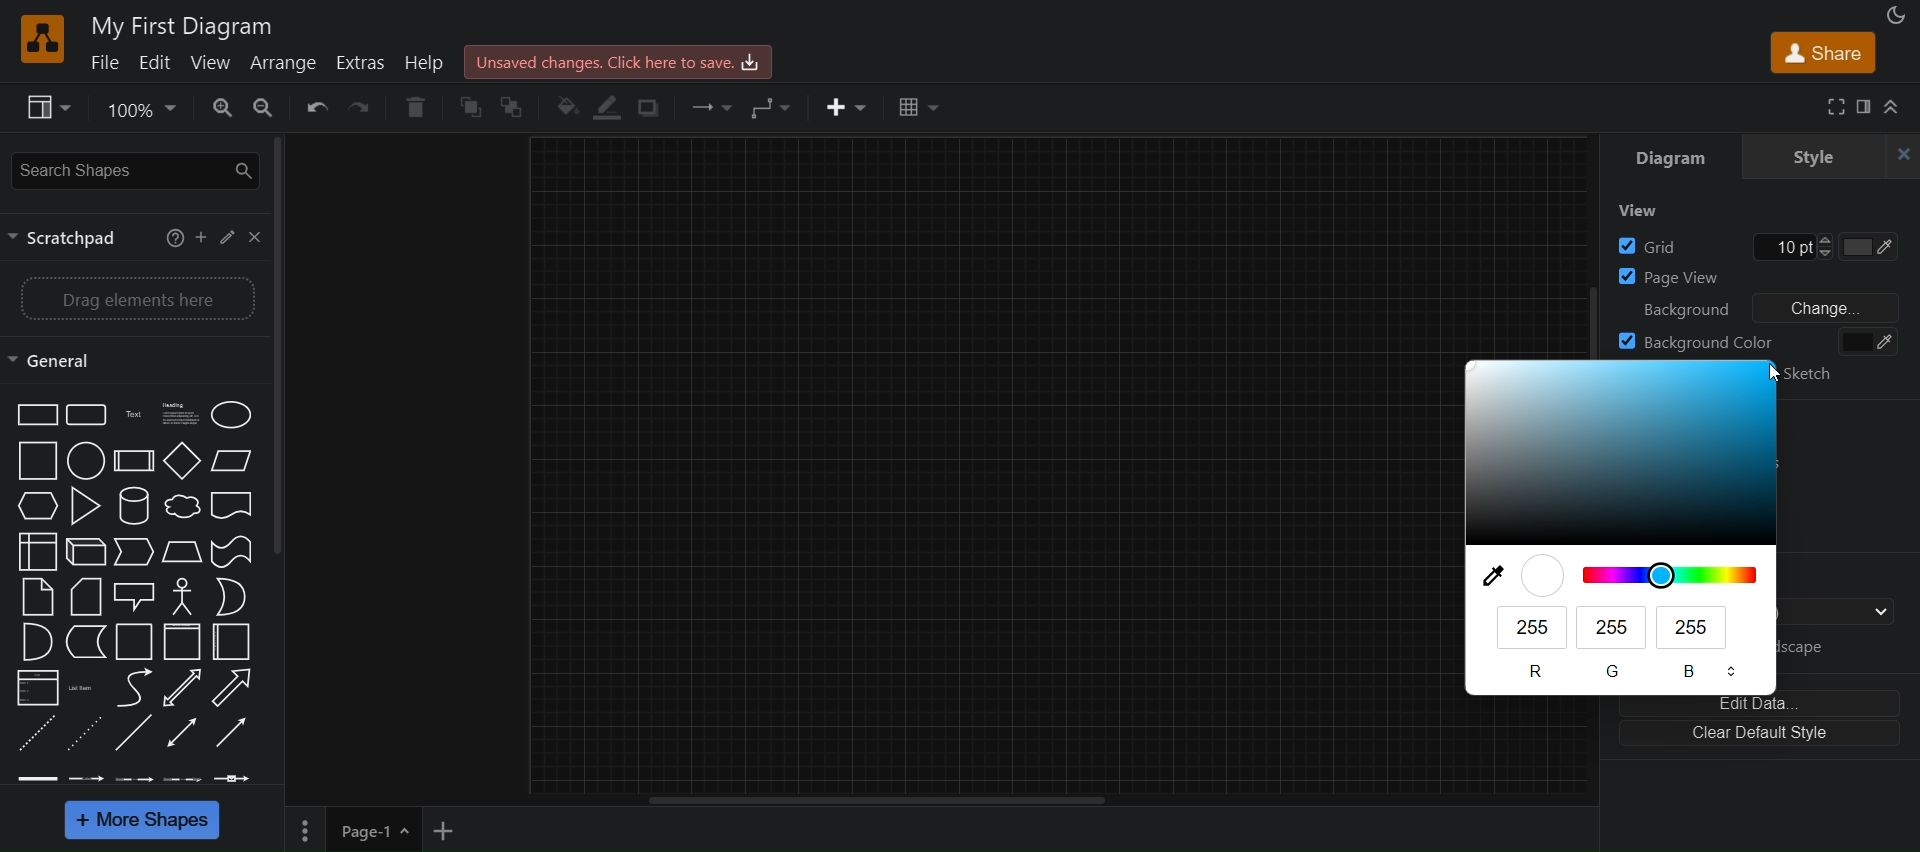 This screenshot has width=1920, height=852. Describe the element at coordinates (1769, 375) in the screenshot. I see `cursor` at that location.